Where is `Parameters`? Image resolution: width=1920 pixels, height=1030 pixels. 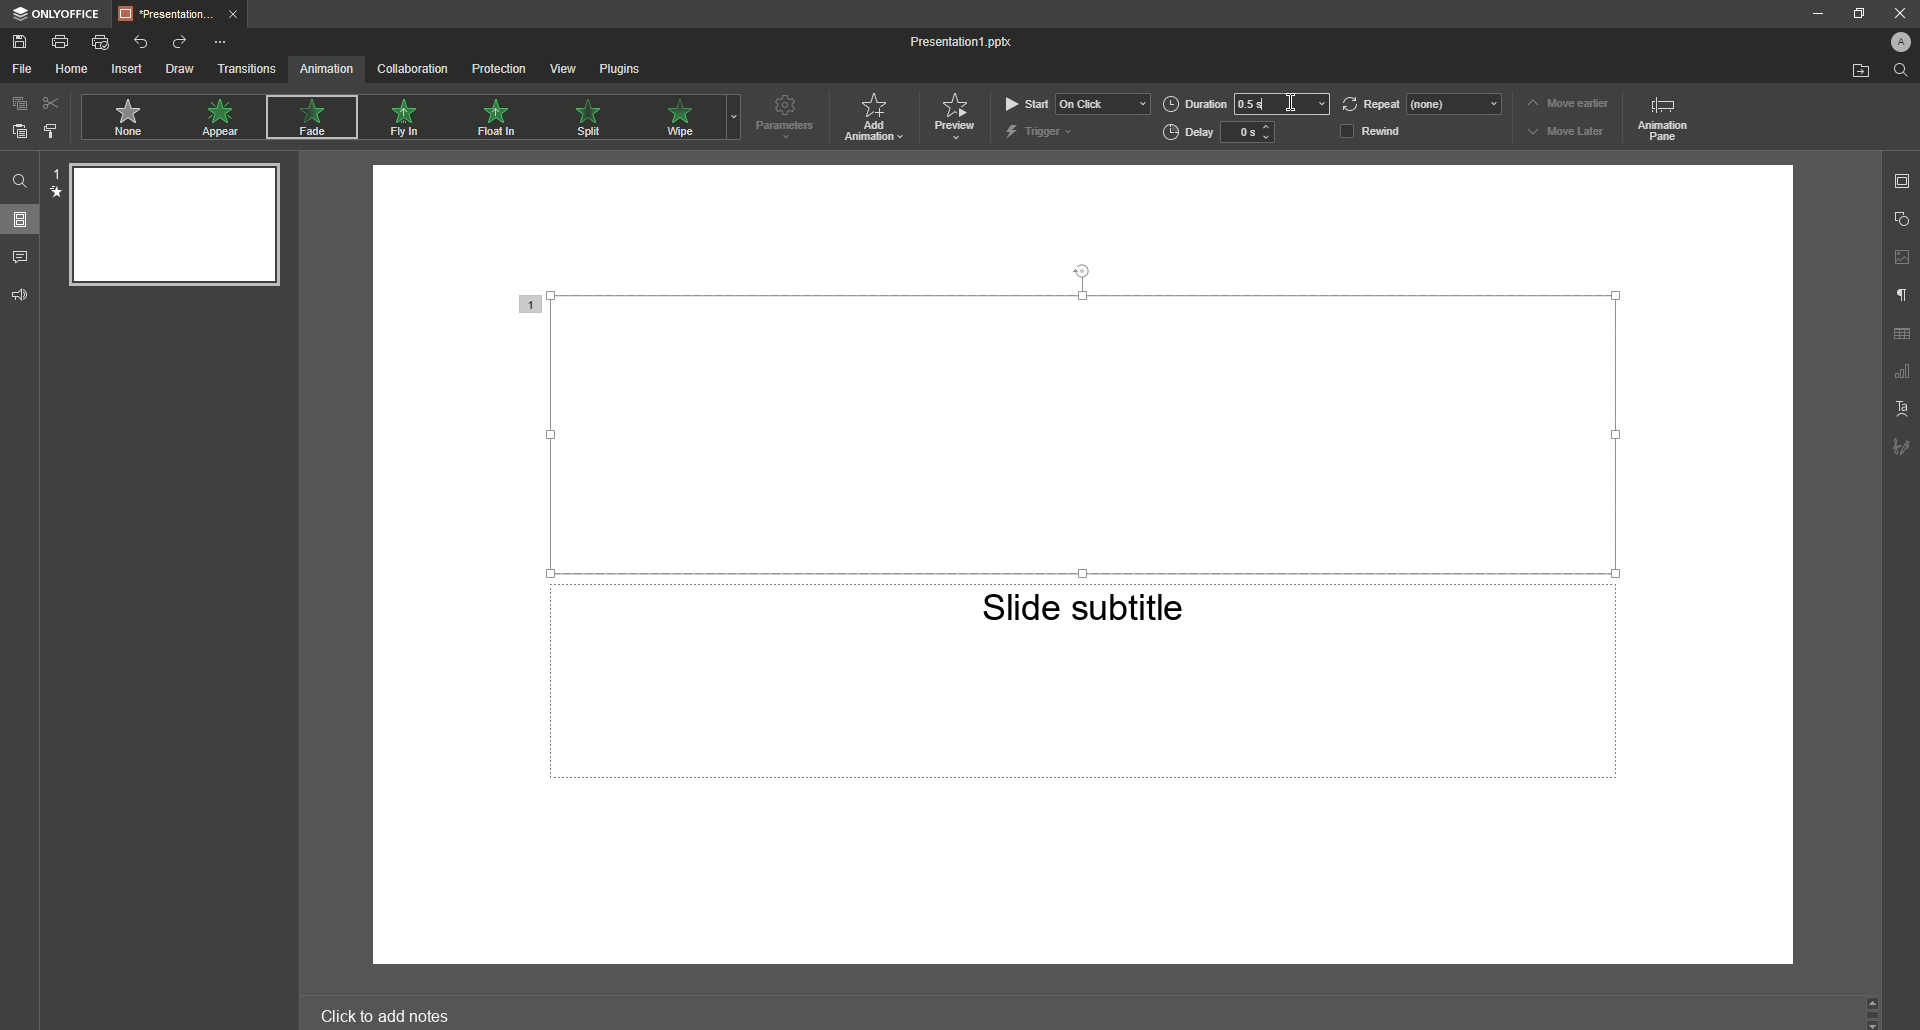
Parameters is located at coordinates (784, 116).